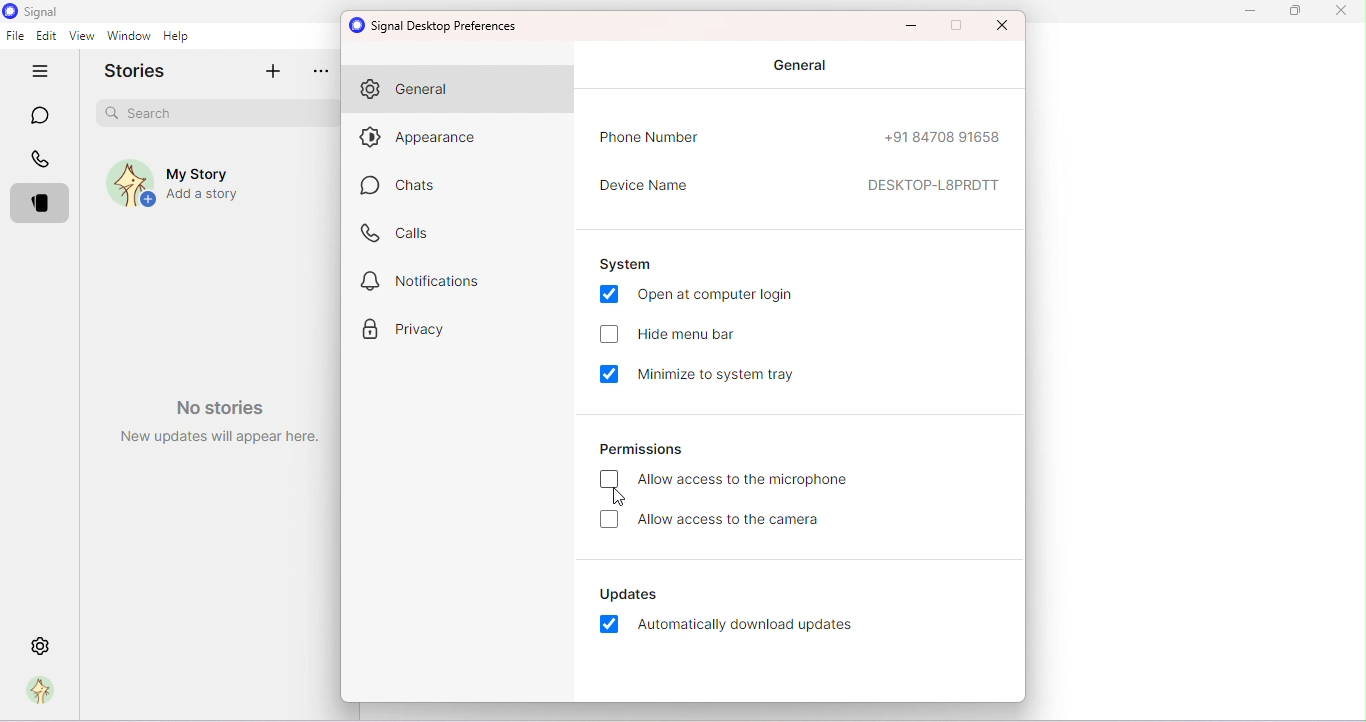  Describe the element at coordinates (700, 300) in the screenshot. I see `Open at computer login` at that location.